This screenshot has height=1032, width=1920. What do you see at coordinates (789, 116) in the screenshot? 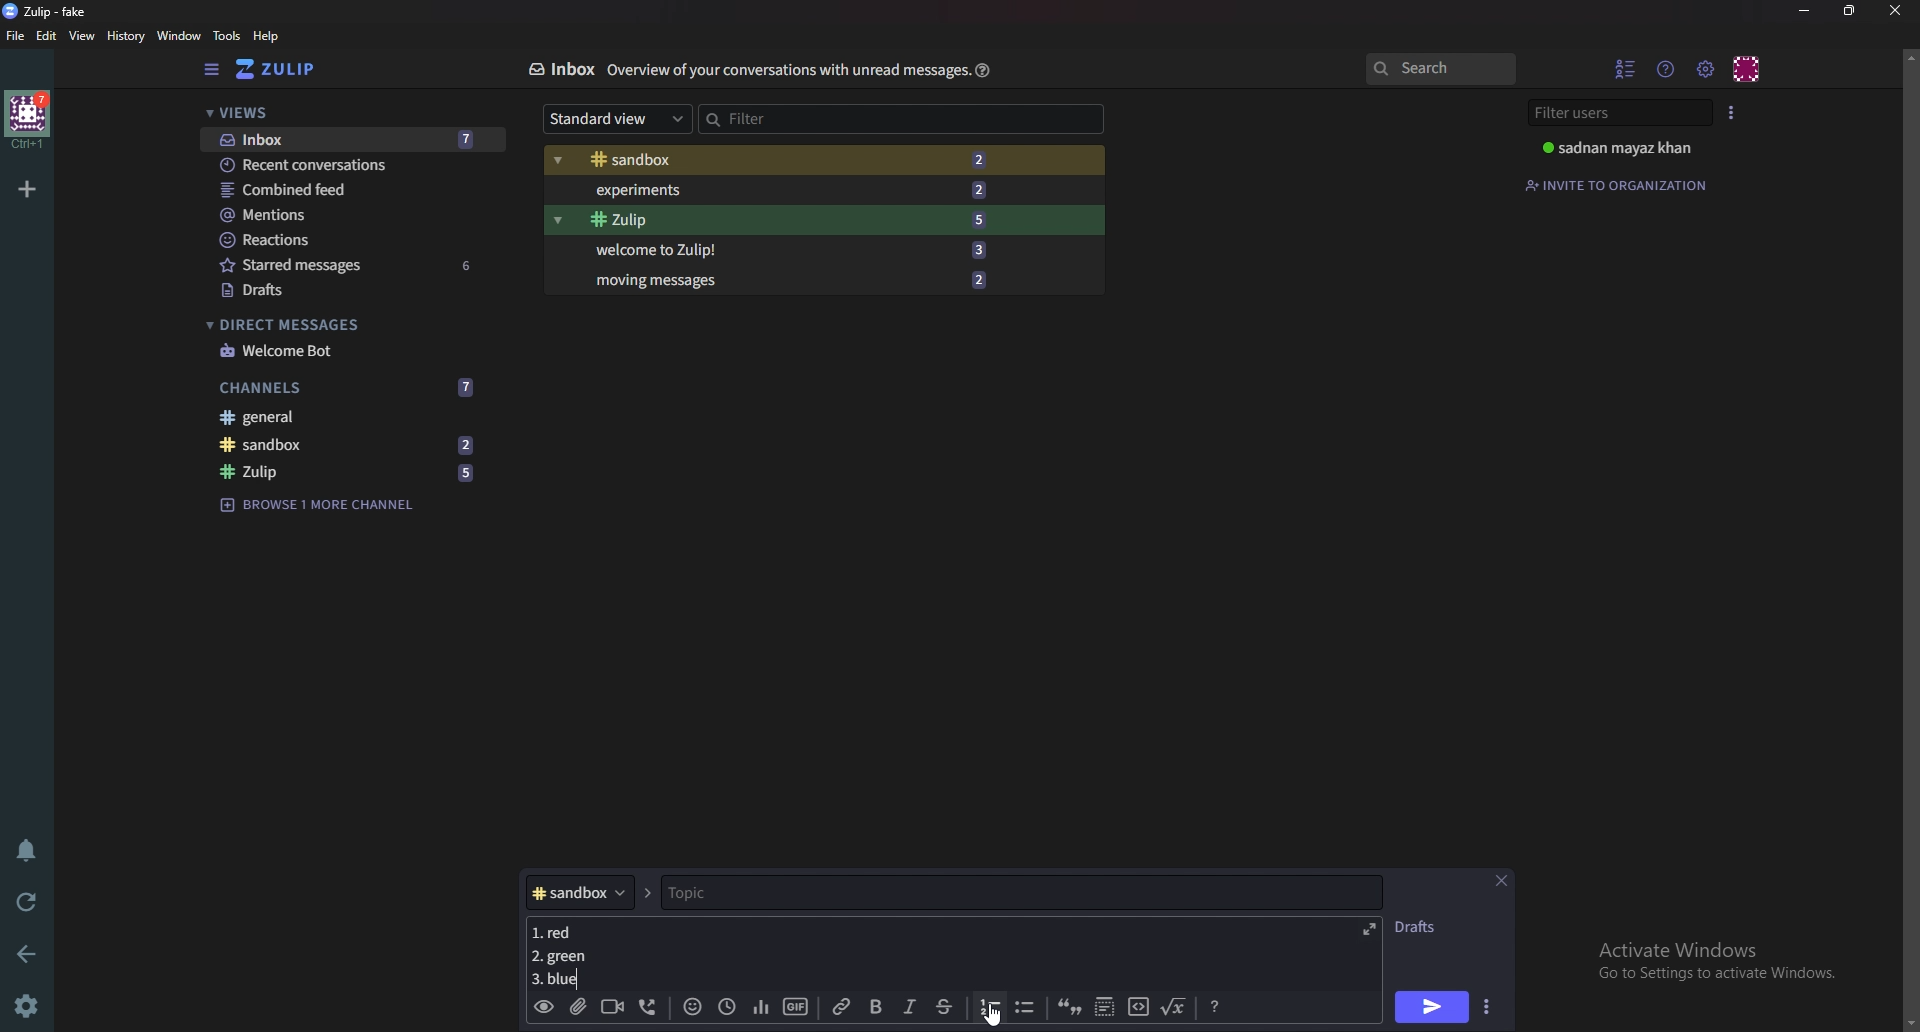
I see `Filter` at bounding box center [789, 116].